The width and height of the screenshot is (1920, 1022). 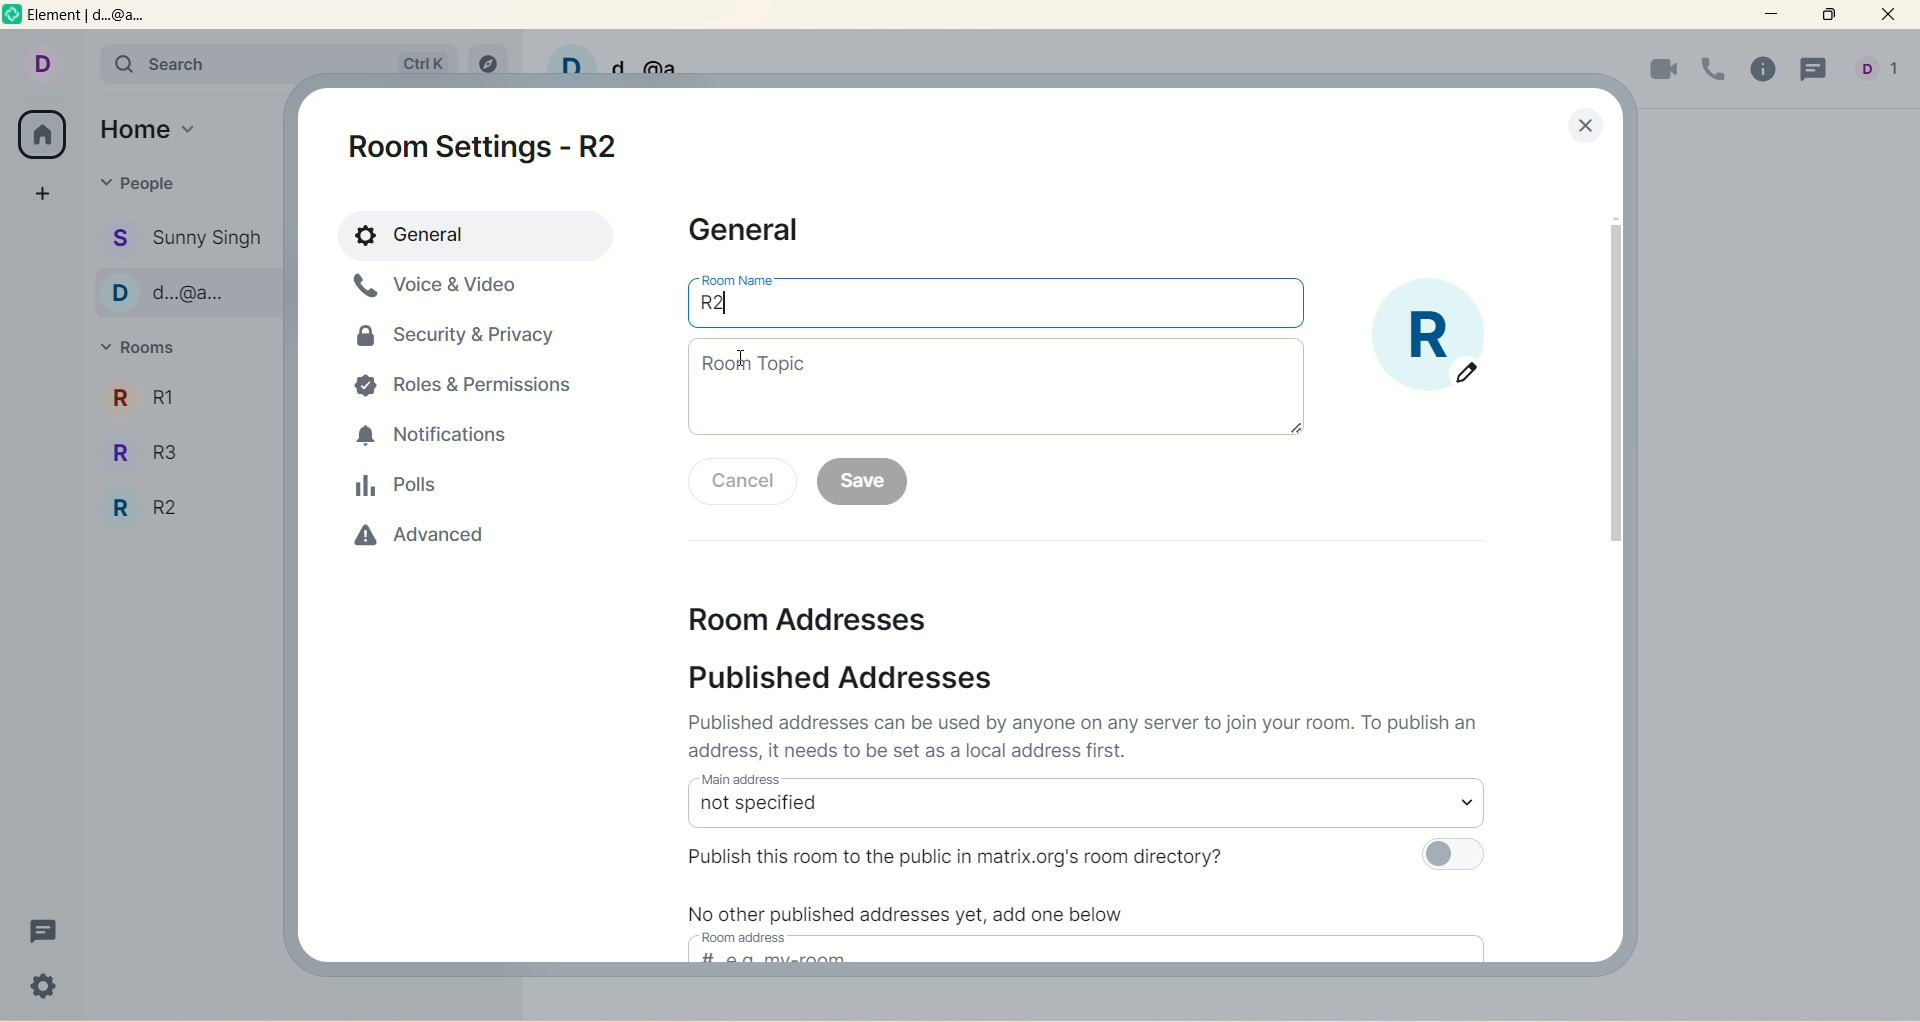 I want to click on publish room to public, so click(x=962, y=854).